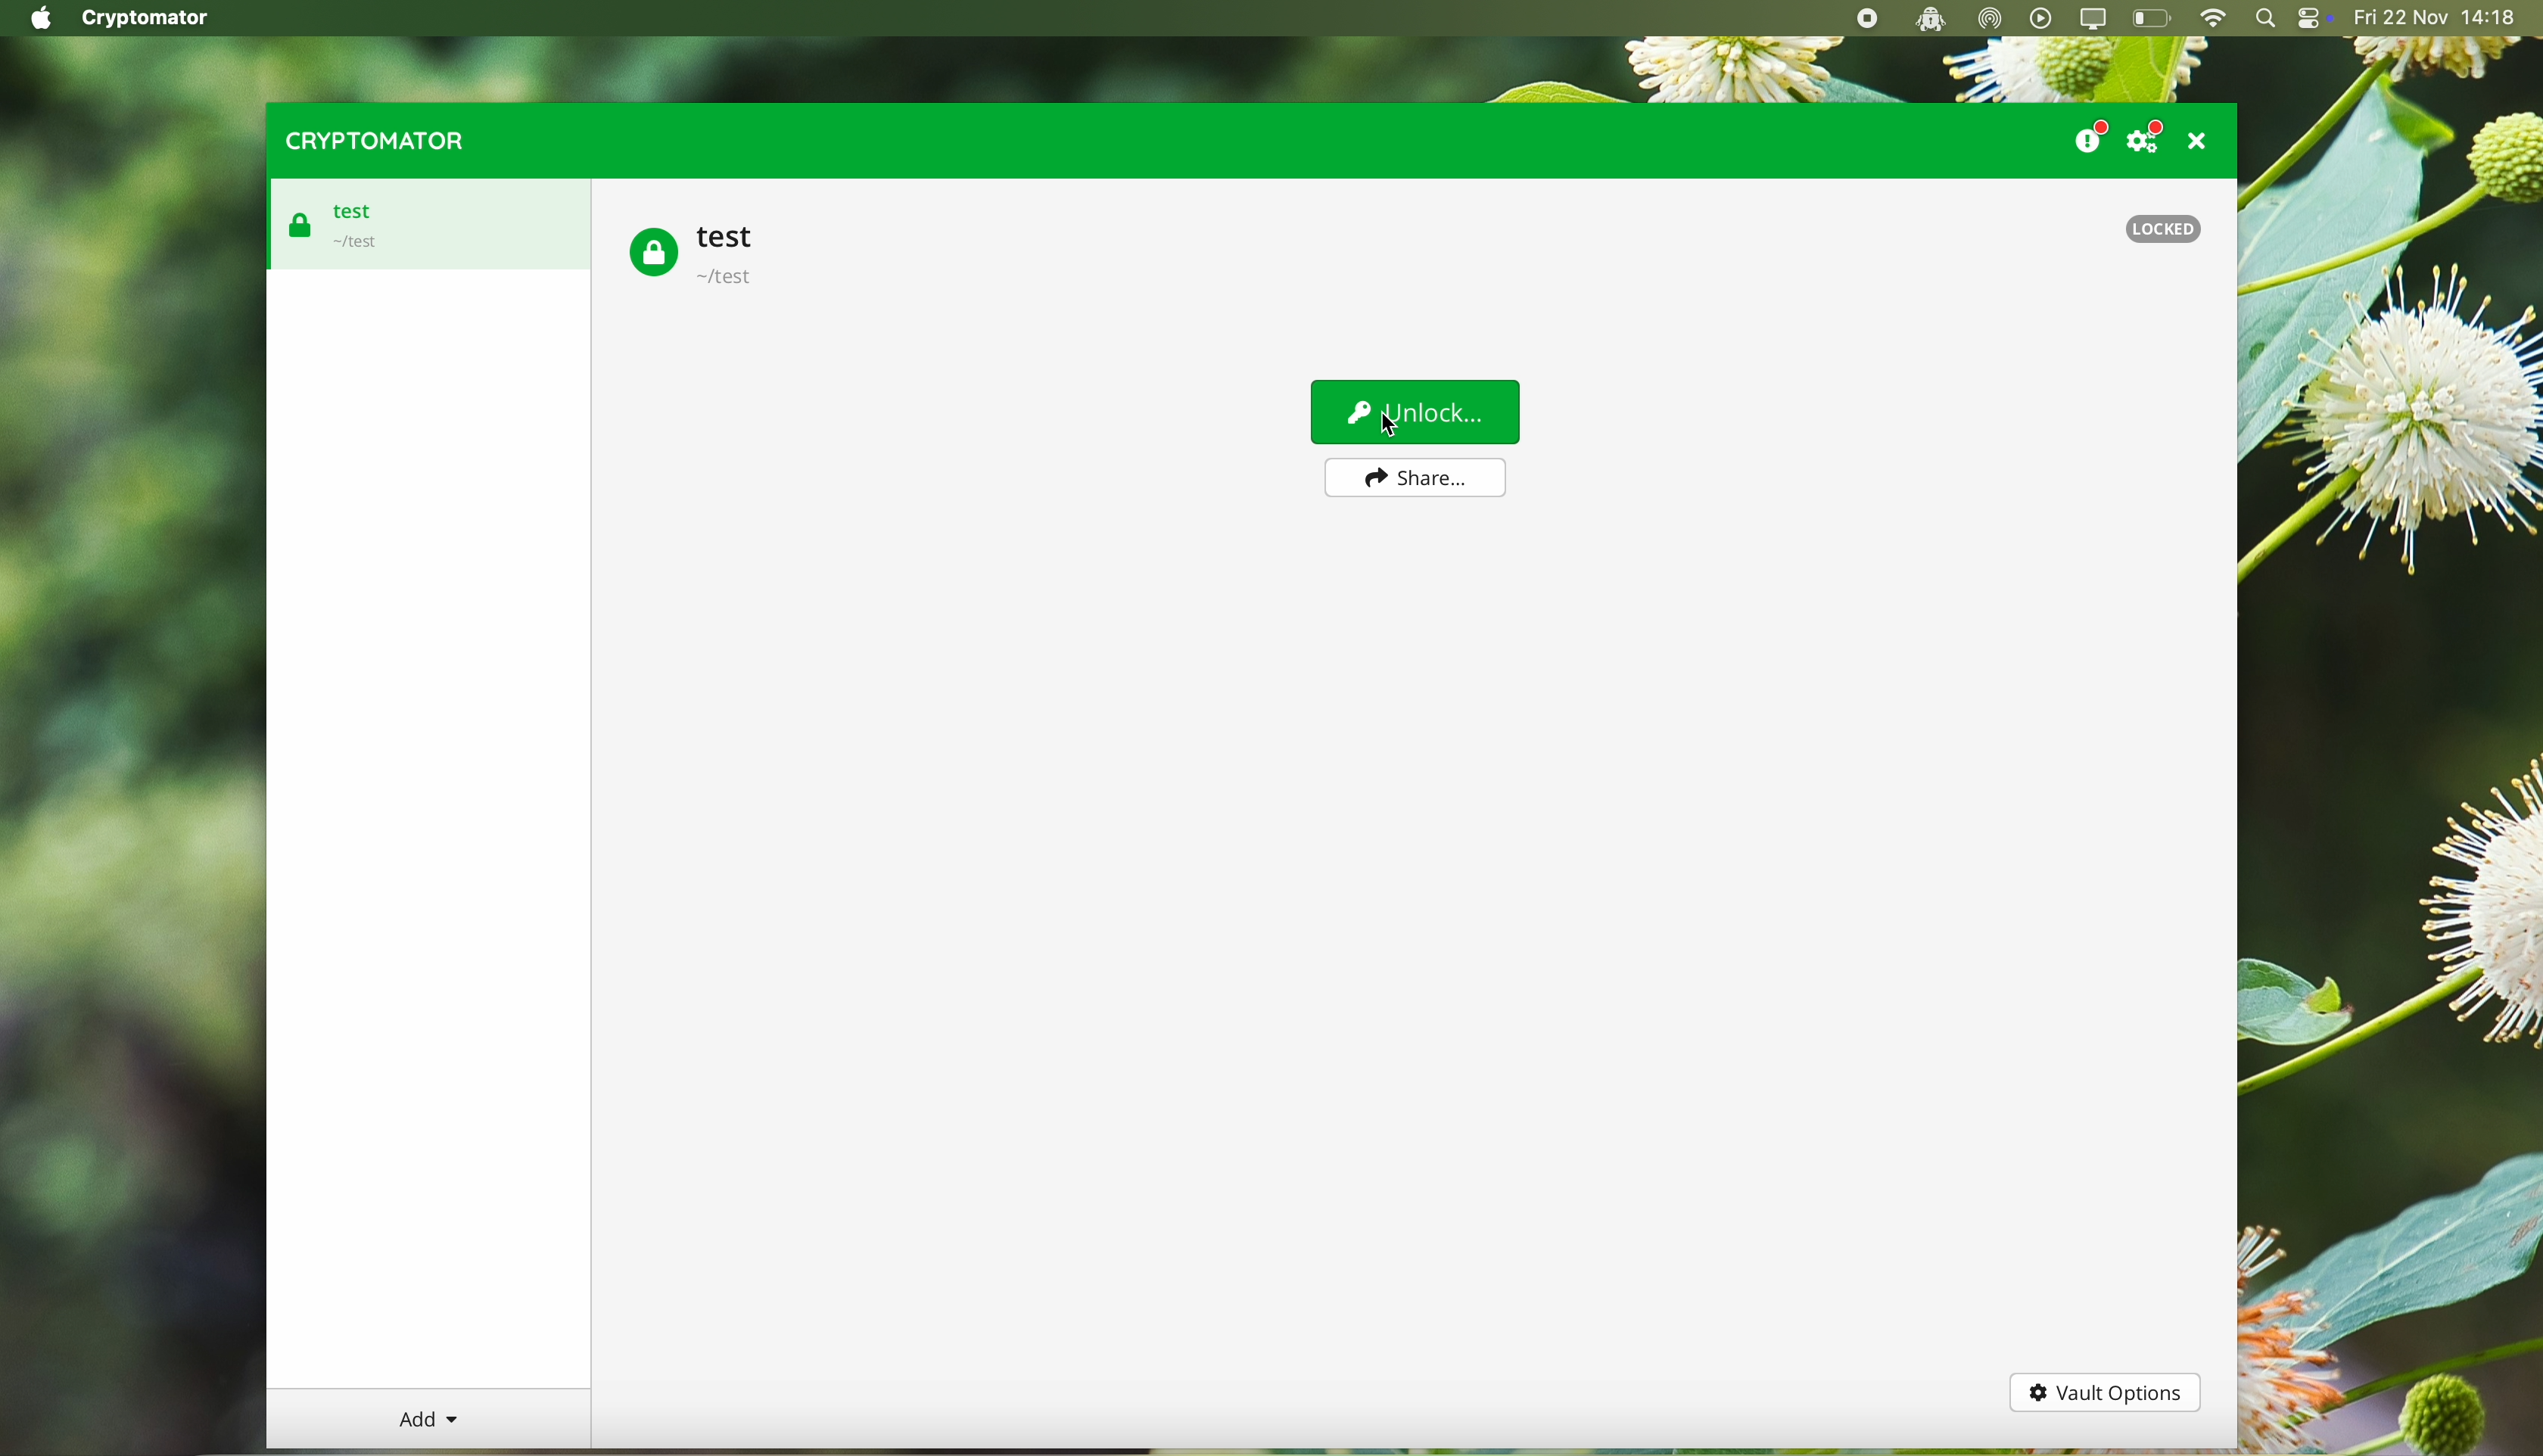 The width and height of the screenshot is (2543, 1456). Describe the element at coordinates (2314, 20) in the screenshot. I see `controls` at that location.